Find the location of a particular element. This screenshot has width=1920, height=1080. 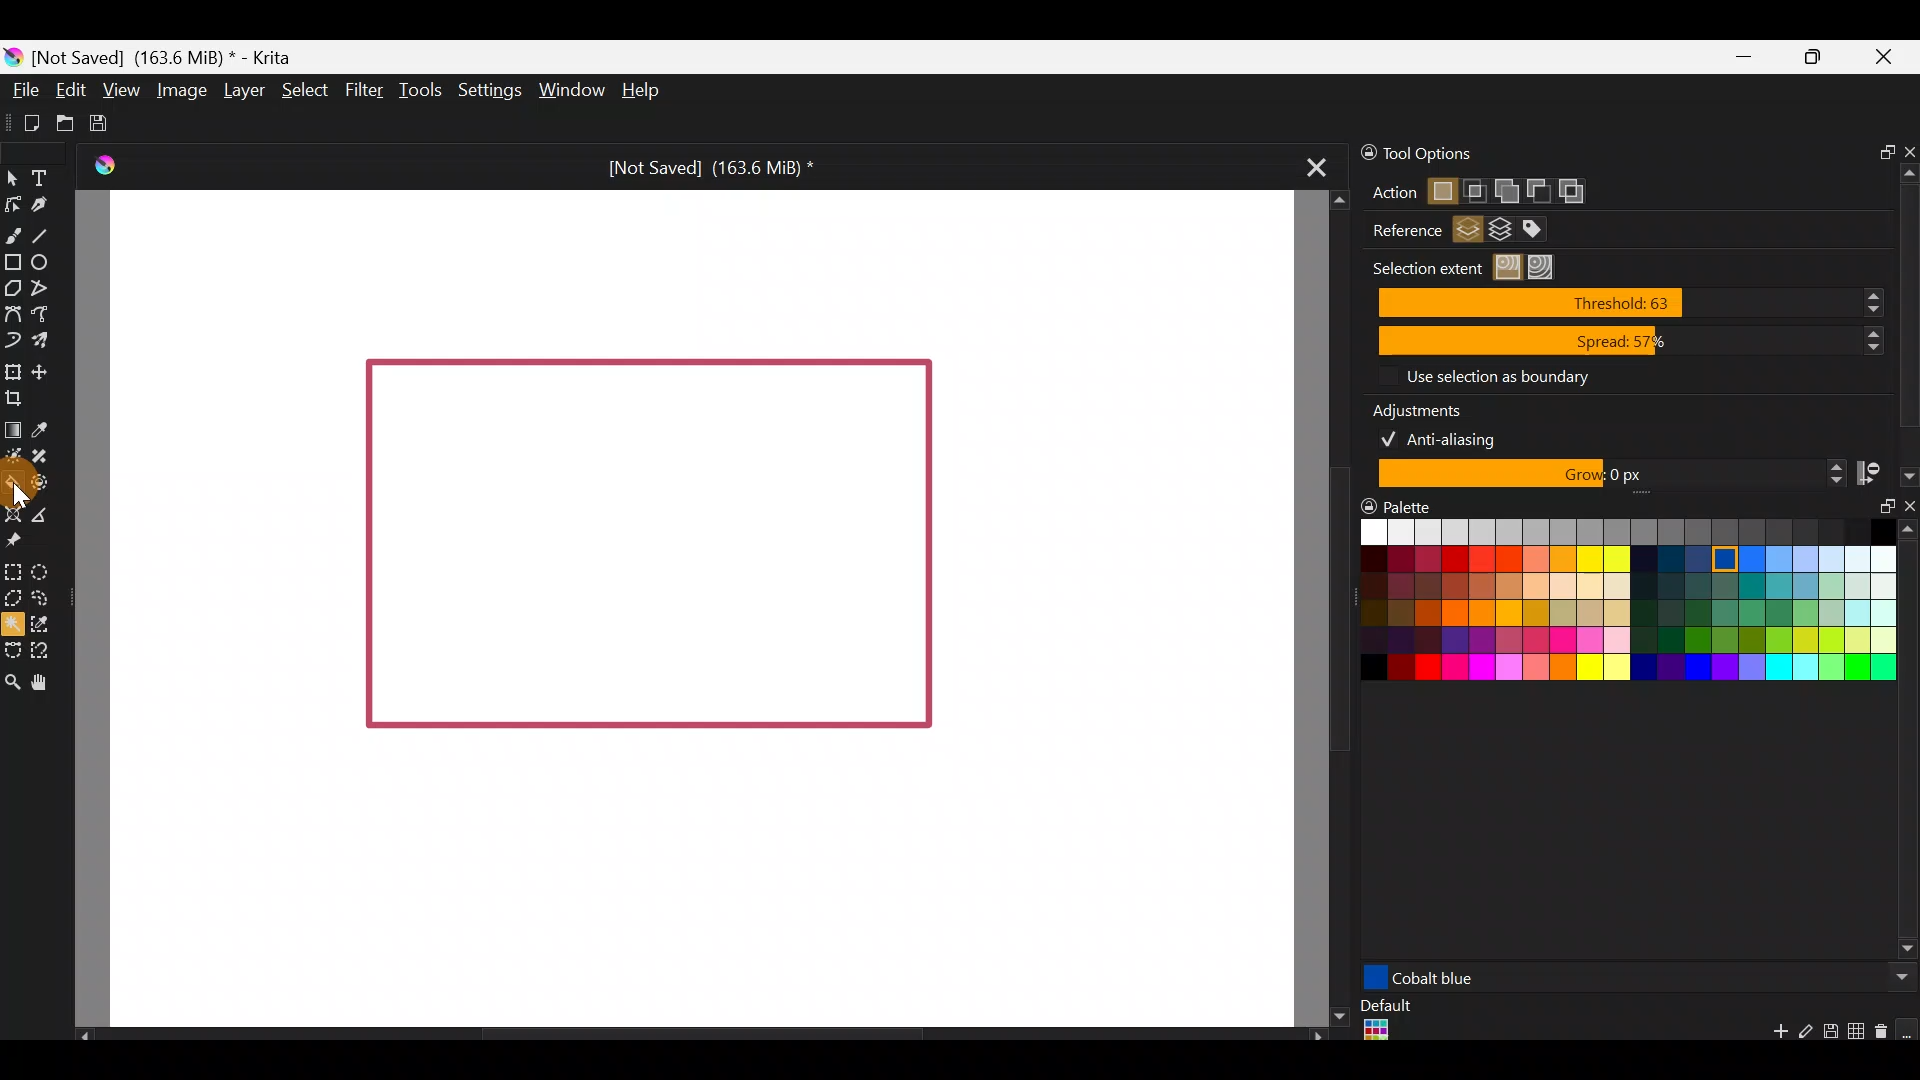

Calligraphy is located at coordinates (43, 205).